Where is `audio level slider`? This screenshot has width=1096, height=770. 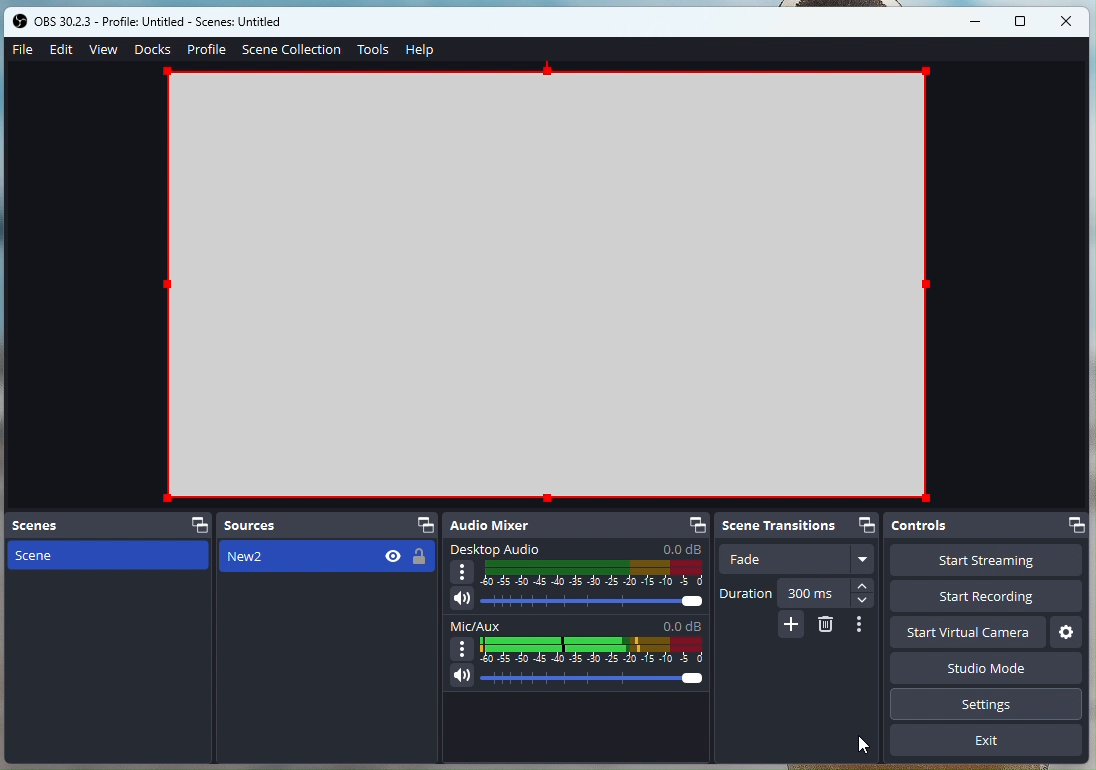 audio level slider is located at coordinates (595, 680).